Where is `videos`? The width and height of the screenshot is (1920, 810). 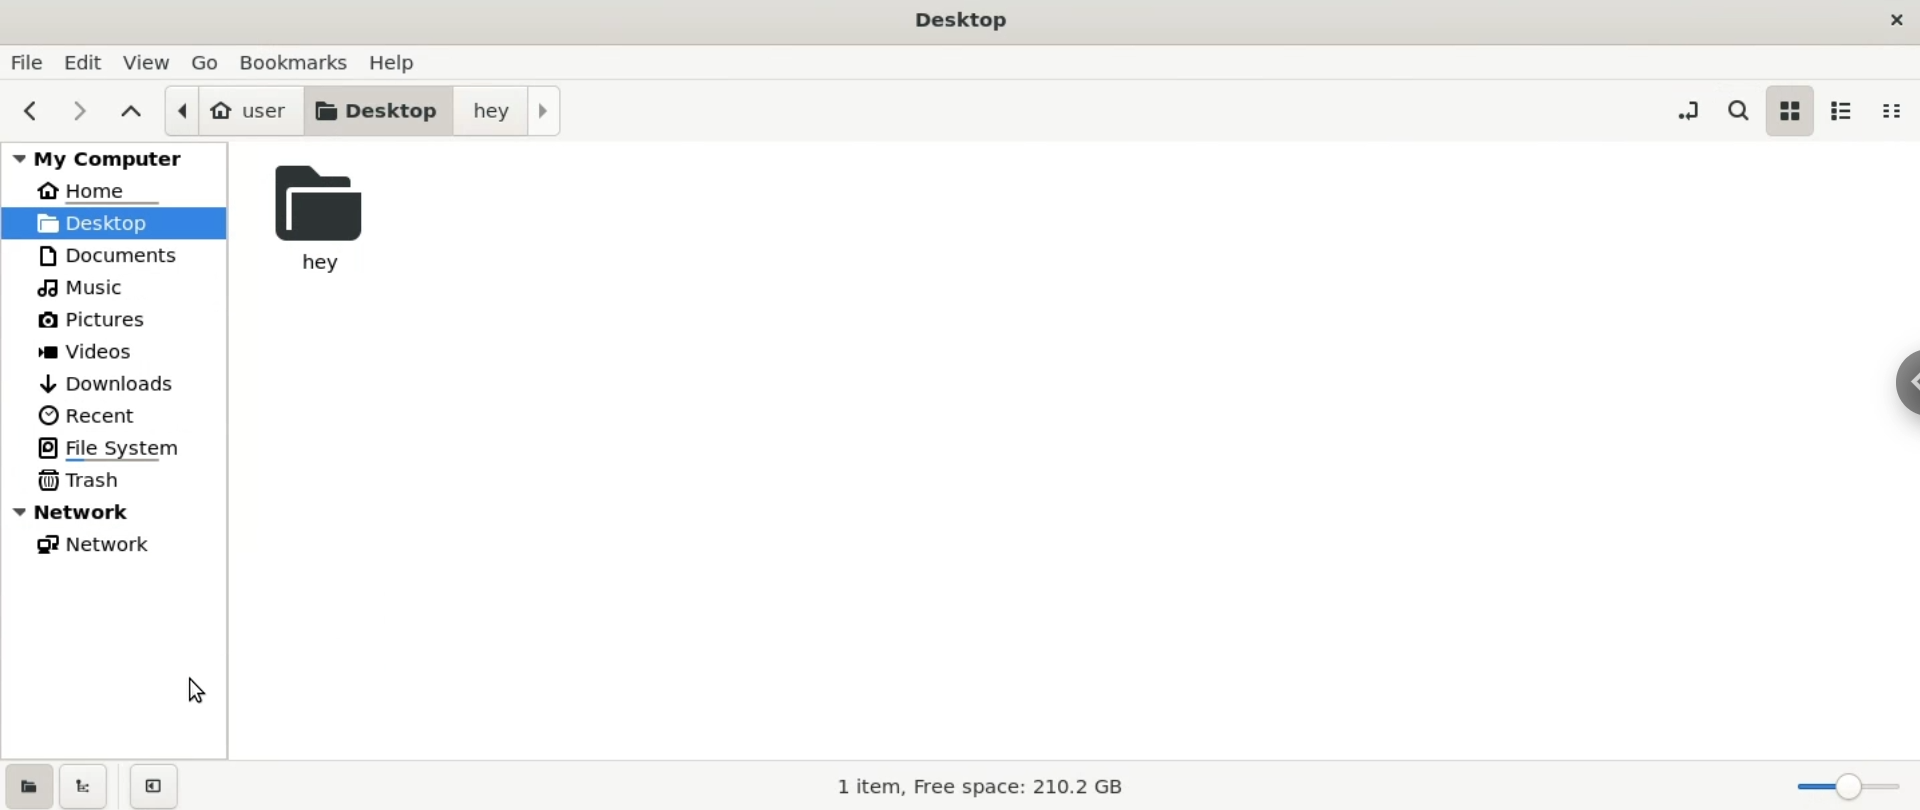 videos is located at coordinates (93, 350).